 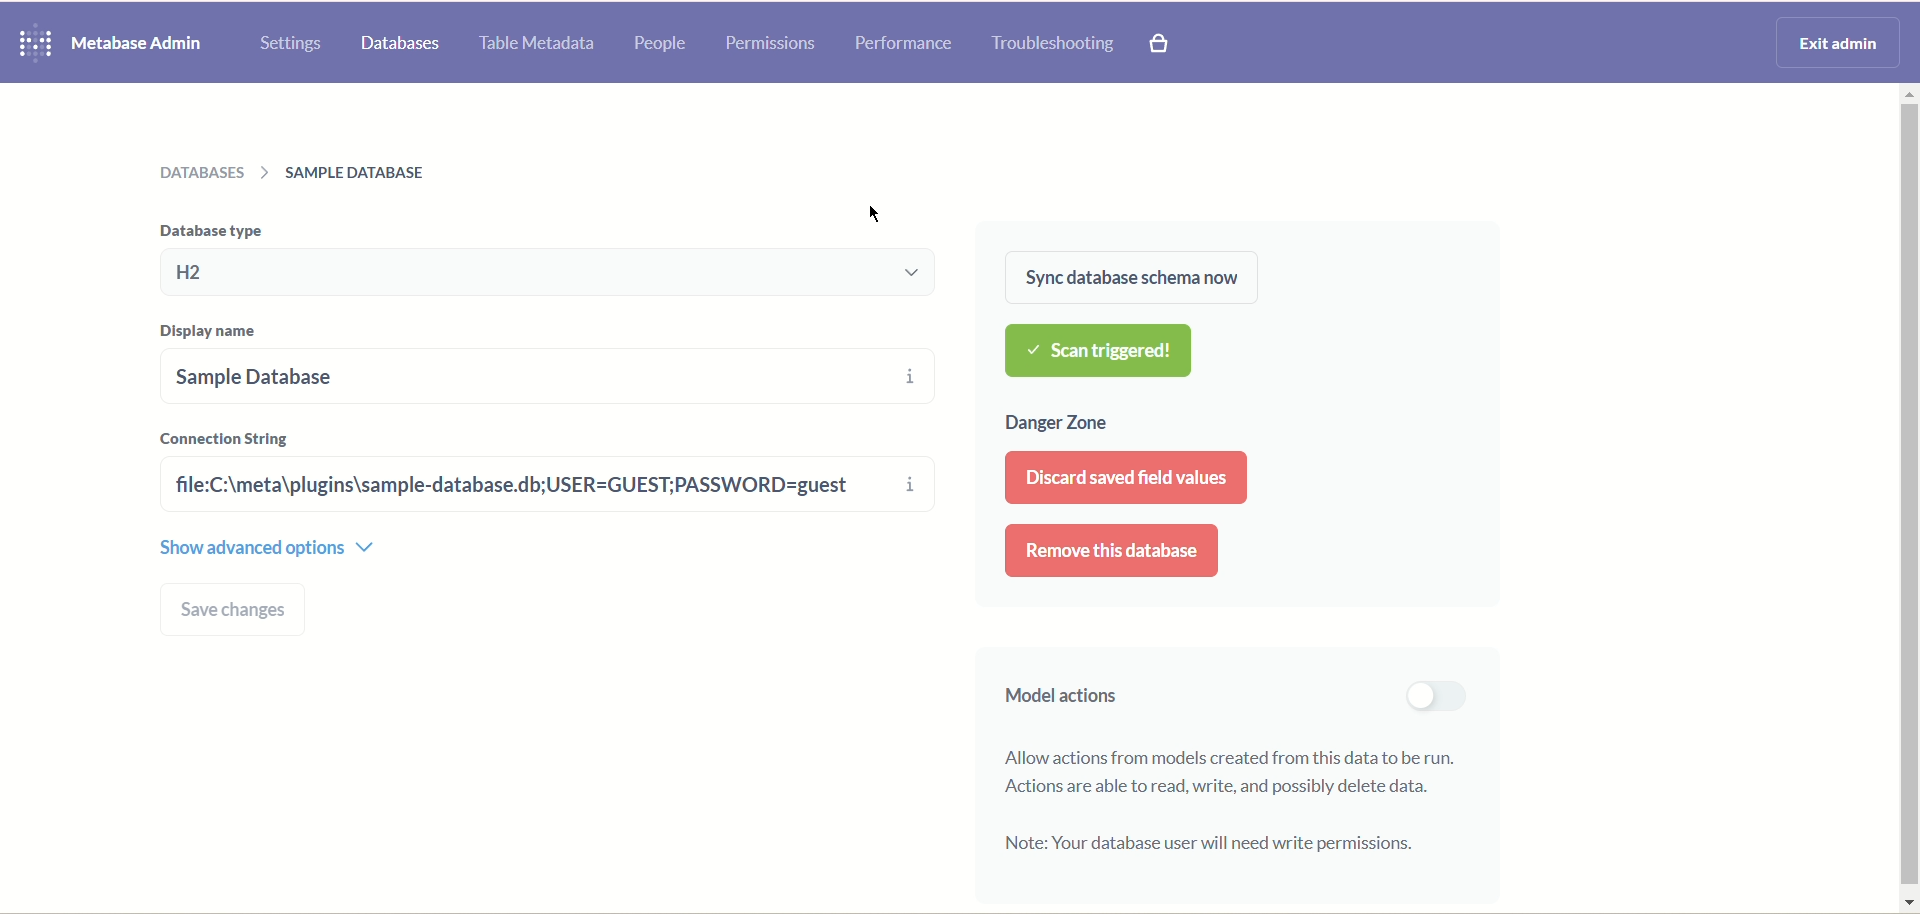 What do you see at coordinates (31, 44) in the screenshot?
I see `logo` at bounding box center [31, 44].